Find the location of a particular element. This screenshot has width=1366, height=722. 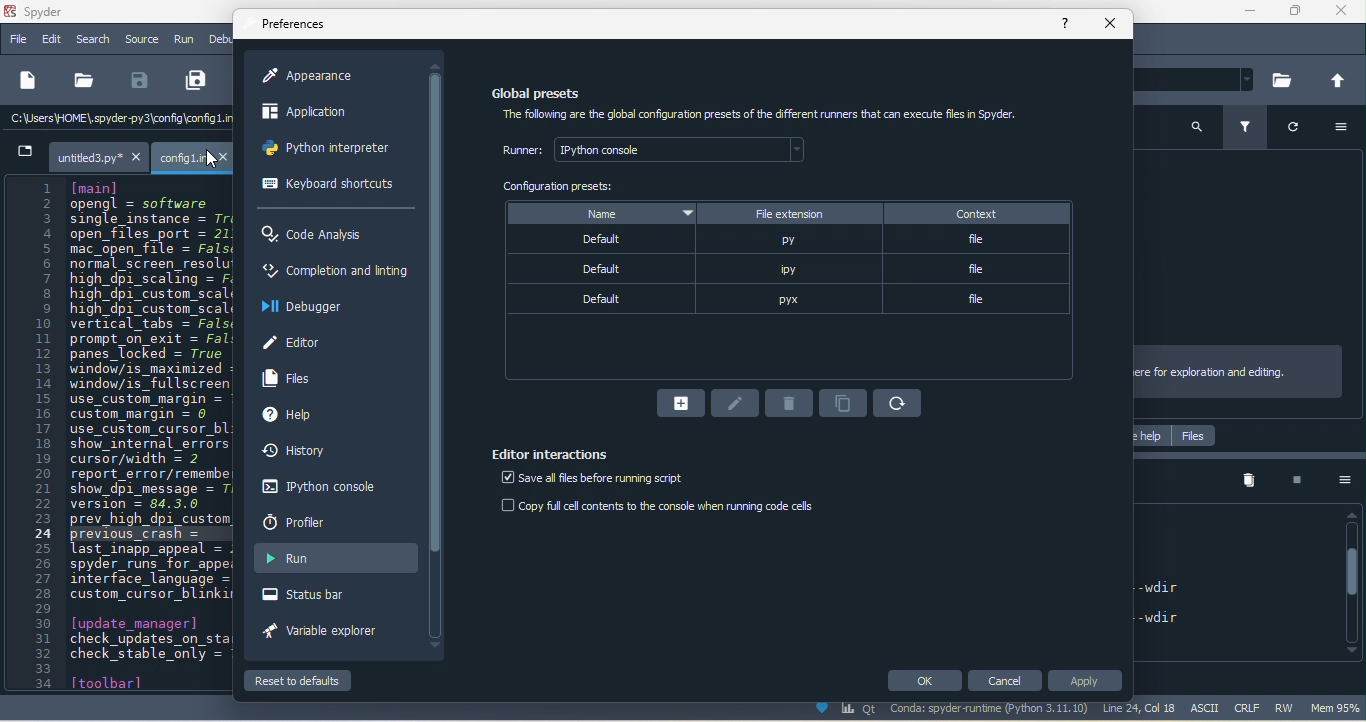

edit is located at coordinates (51, 41).